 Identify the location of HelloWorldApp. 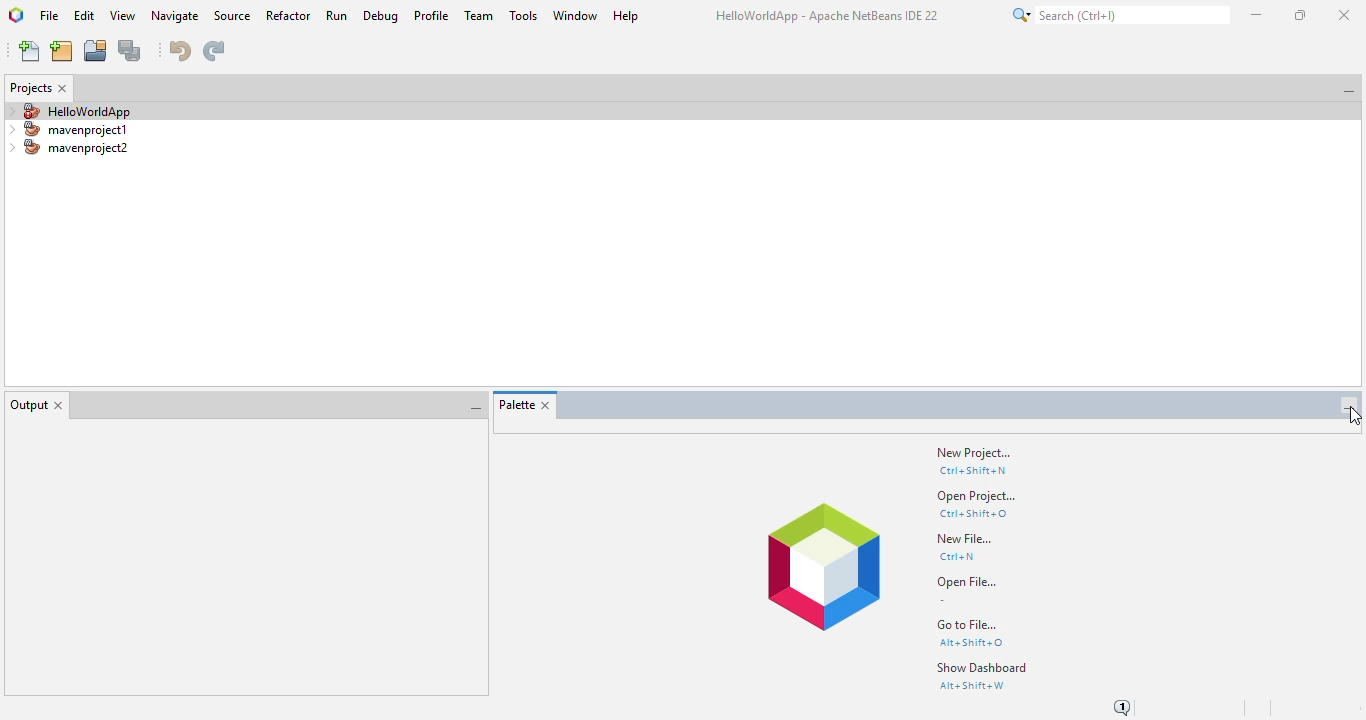
(67, 110).